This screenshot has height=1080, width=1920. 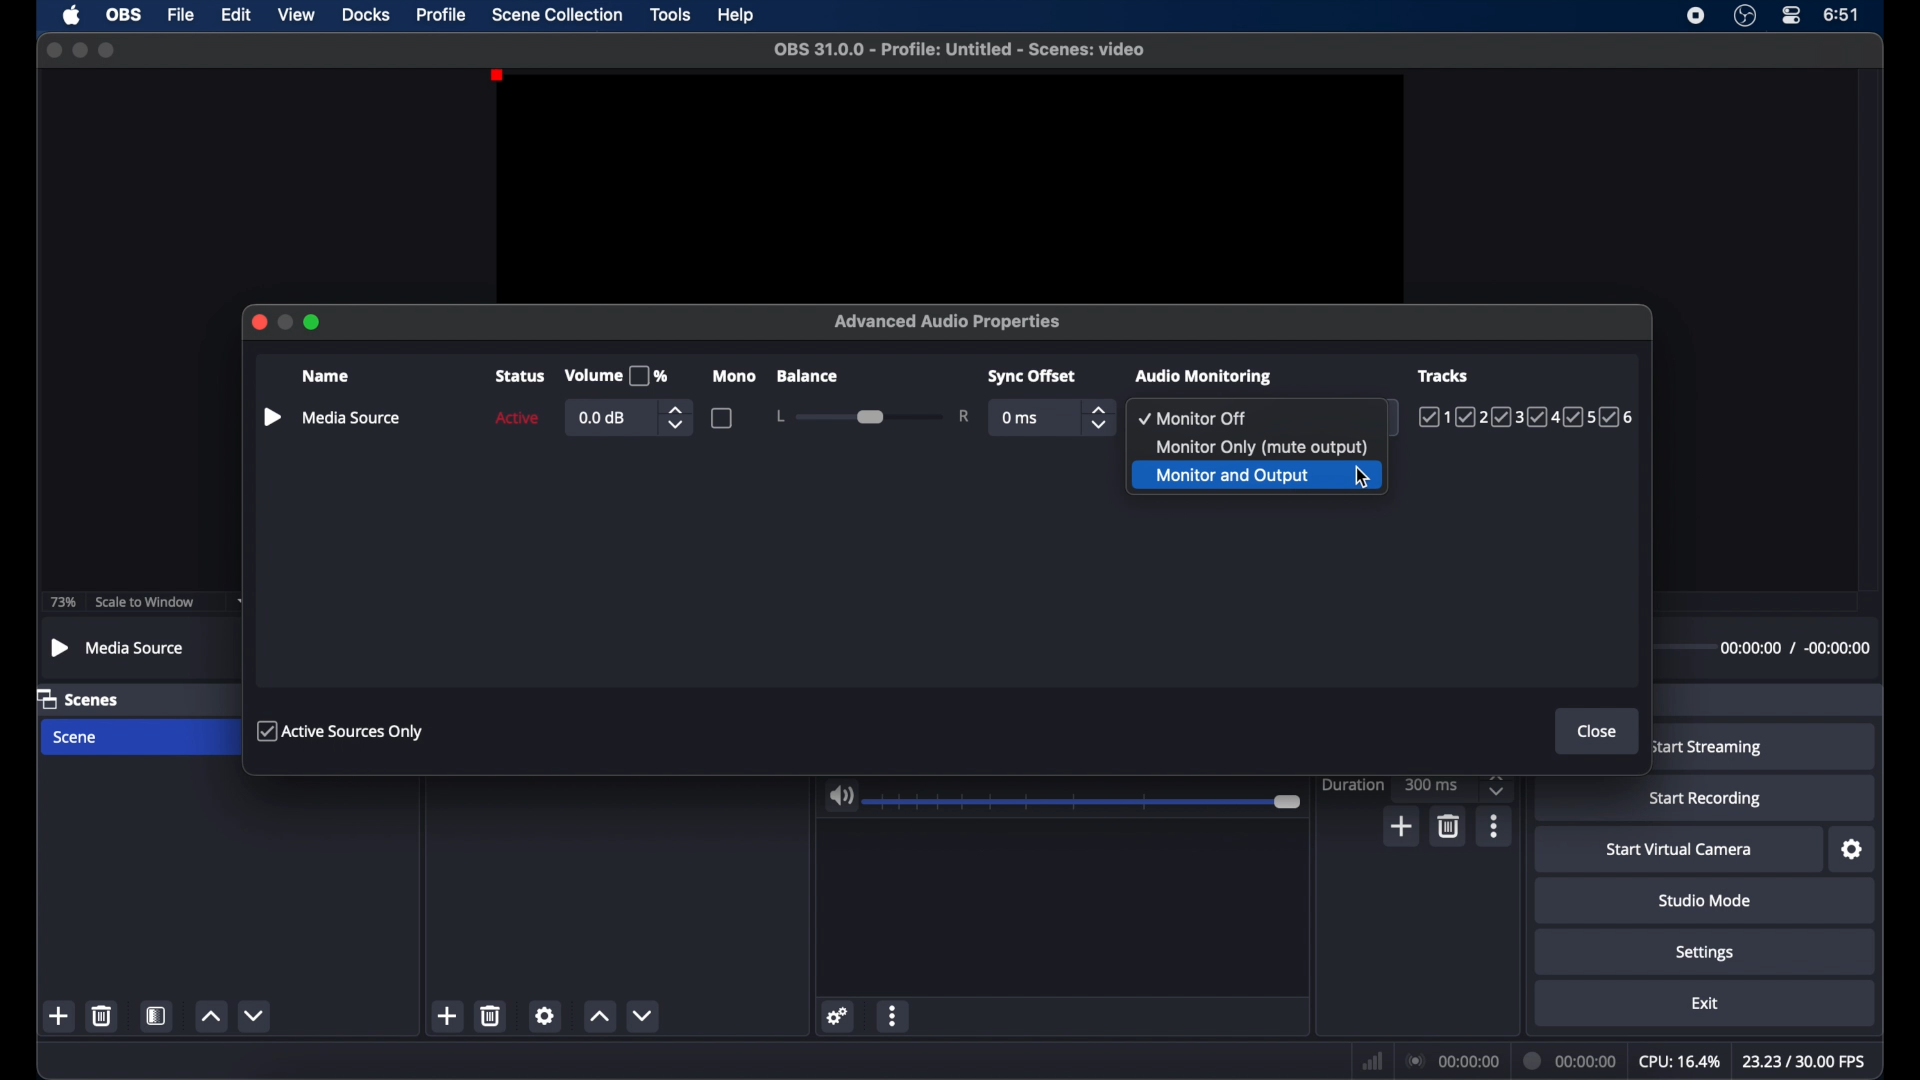 I want to click on syncoffset, so click(x=1031, y=376).